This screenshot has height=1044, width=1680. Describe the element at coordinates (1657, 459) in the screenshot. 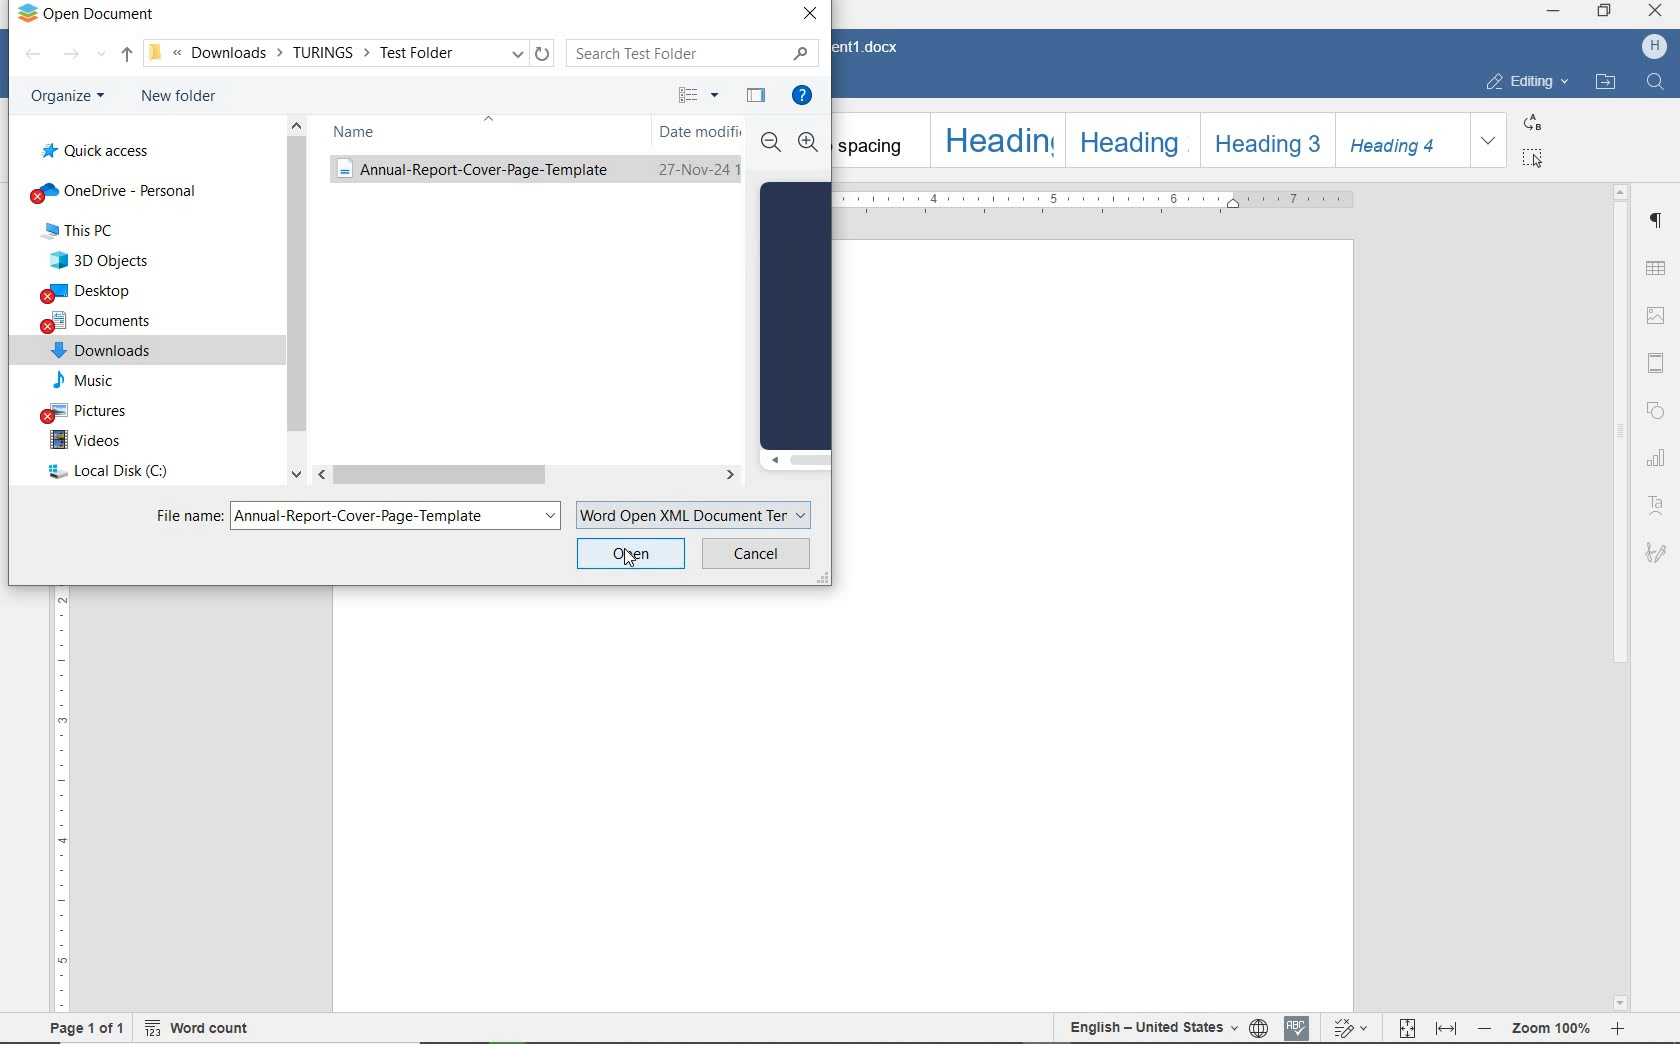

I see `Chart` at that location.